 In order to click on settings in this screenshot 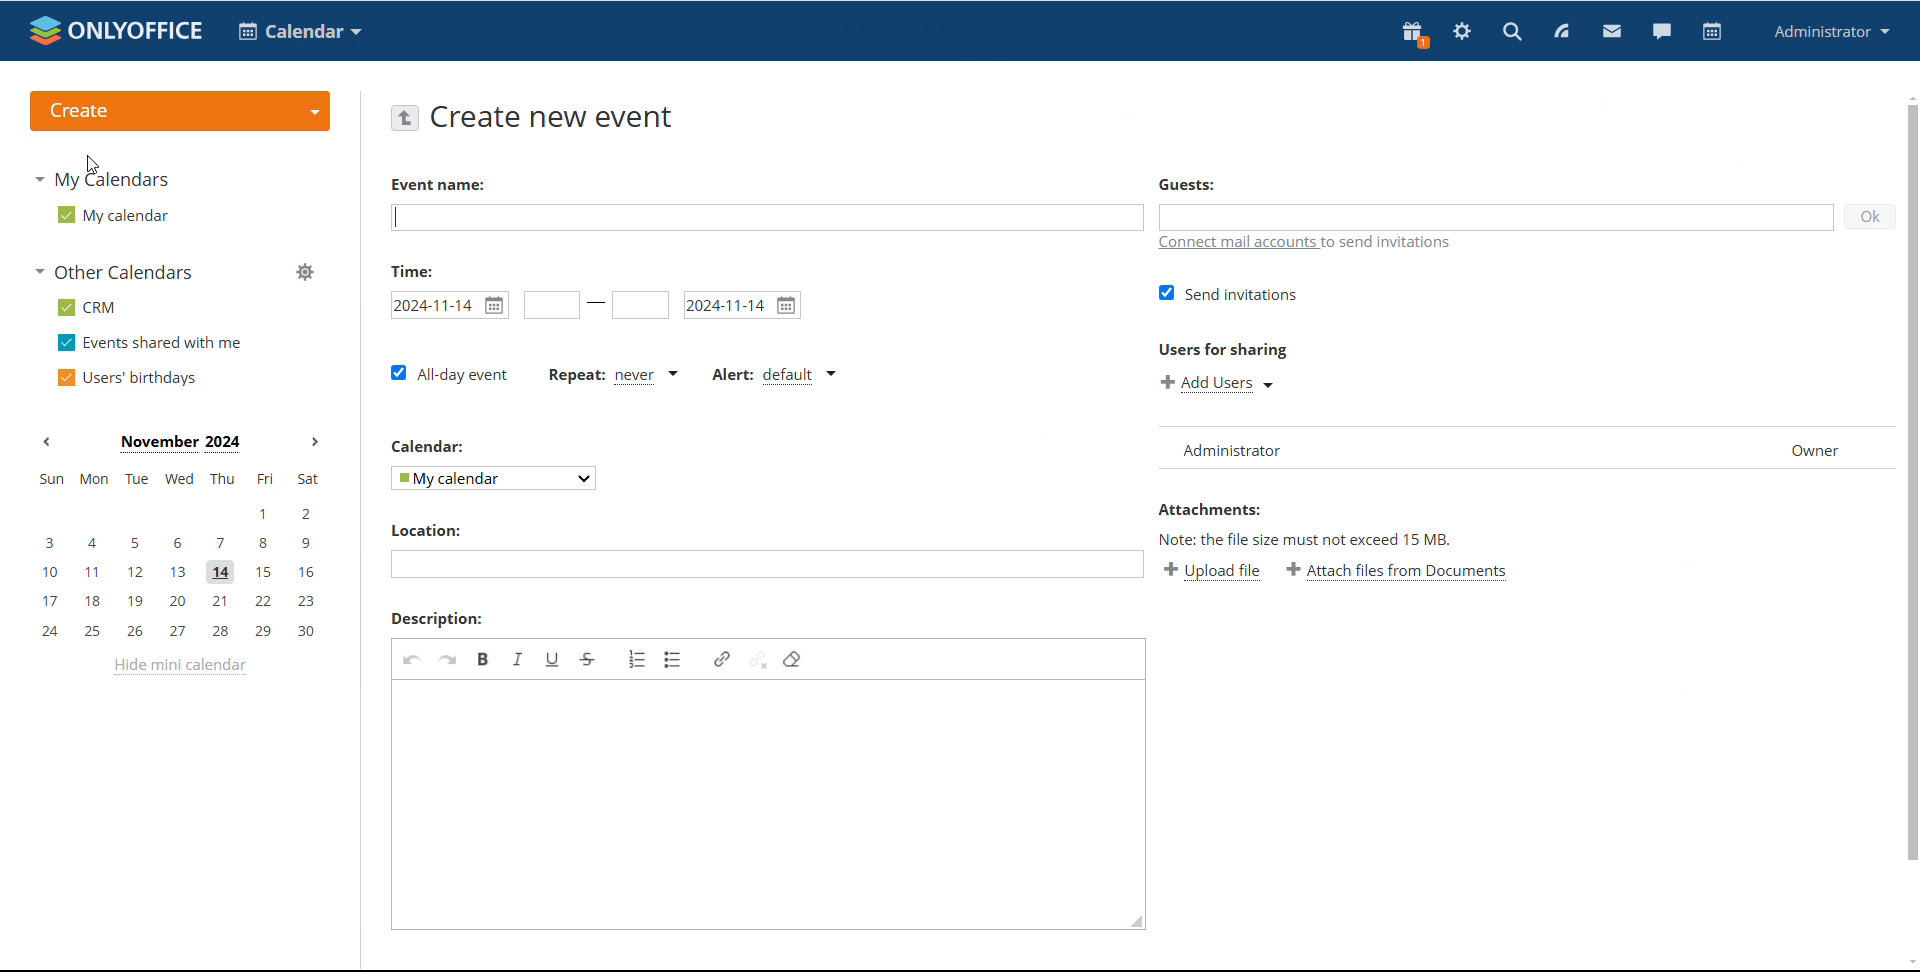, I will do `click(1461, 34)`.